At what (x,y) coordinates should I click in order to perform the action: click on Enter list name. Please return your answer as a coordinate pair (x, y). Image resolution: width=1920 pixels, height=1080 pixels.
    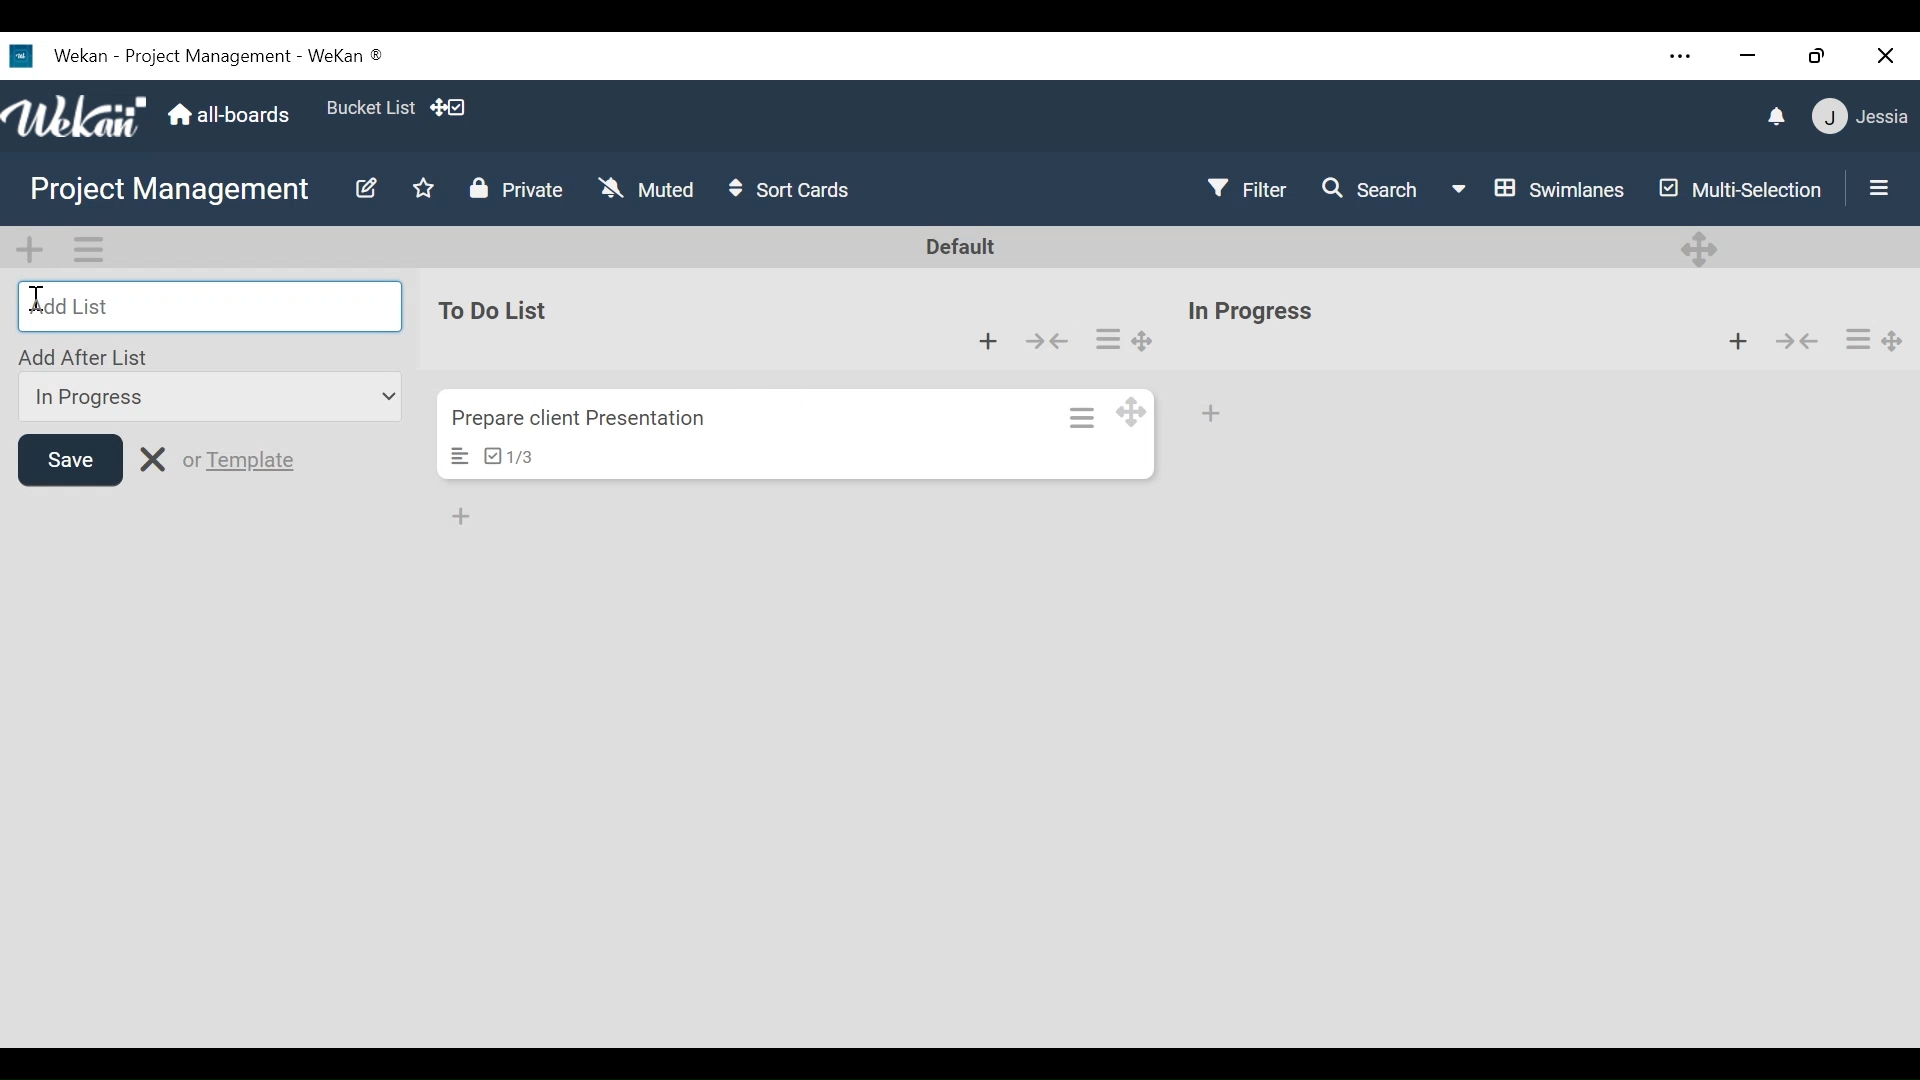
    Looking at the image, I should click on (208, 305).